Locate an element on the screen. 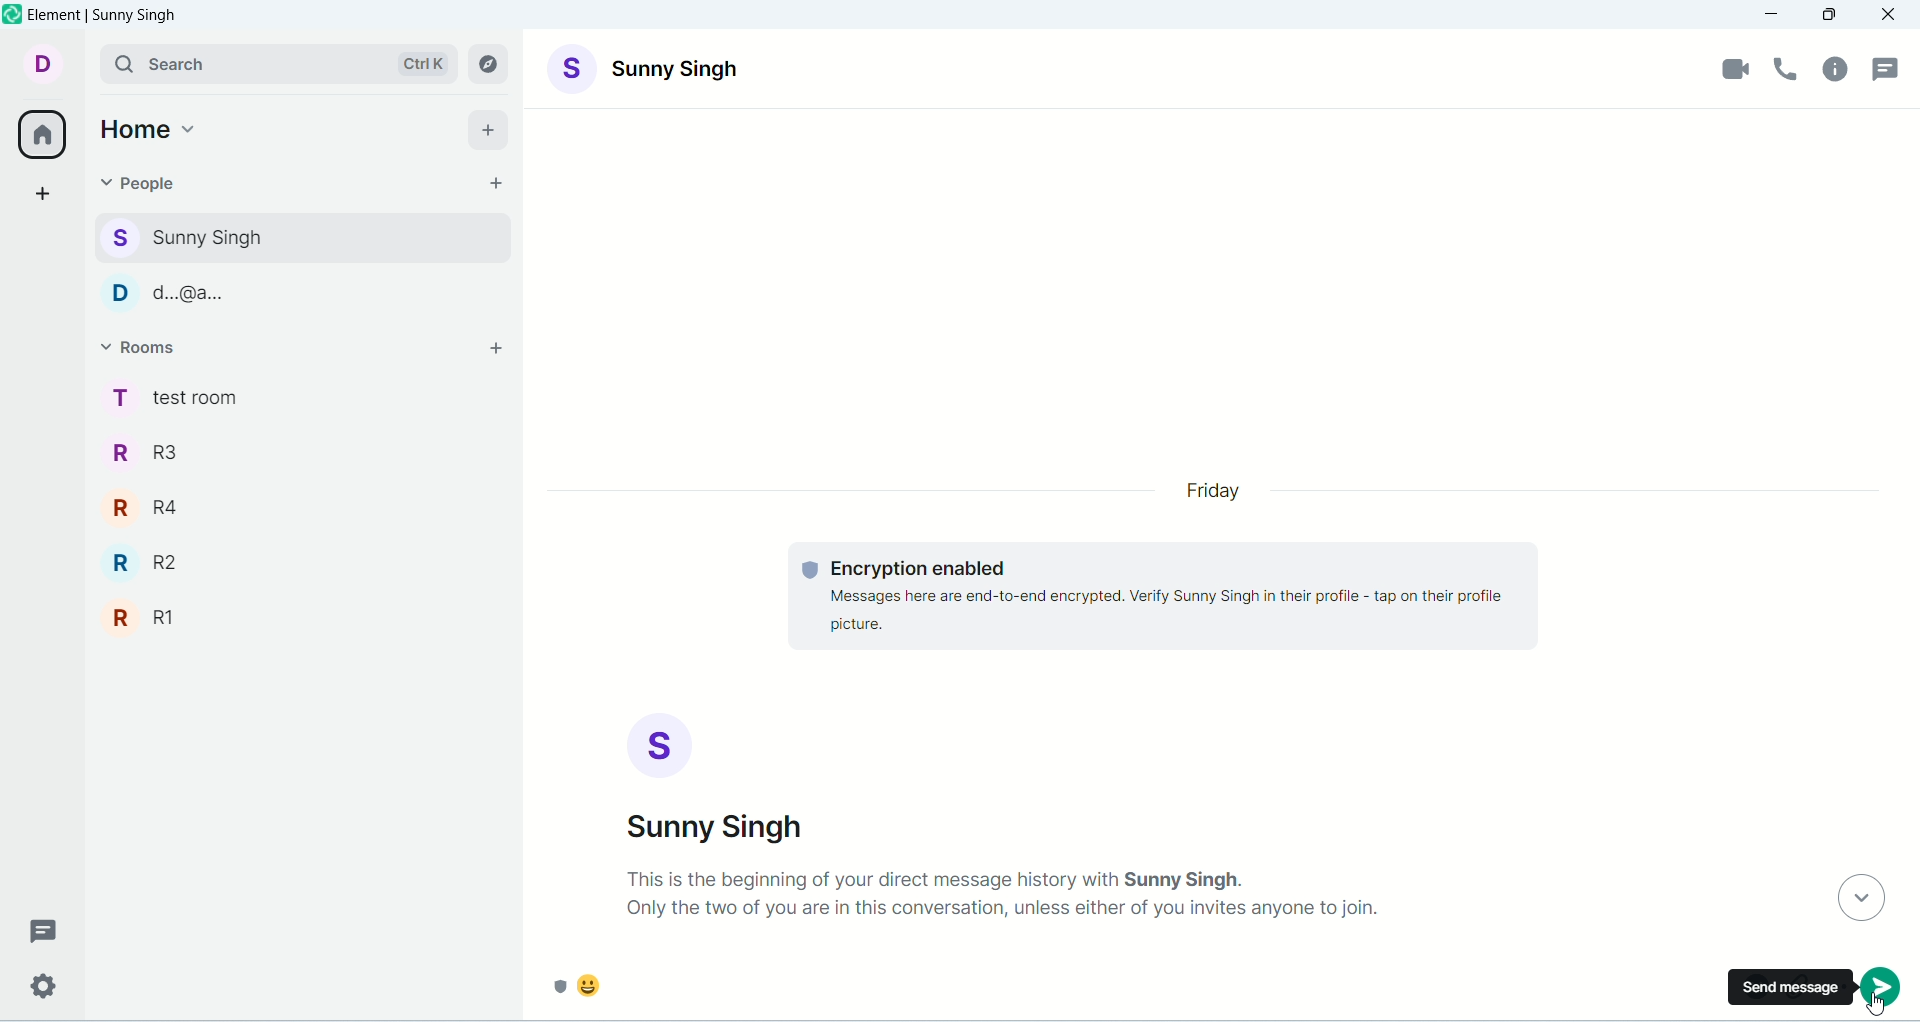  day is located at coordinates (1217, 492).